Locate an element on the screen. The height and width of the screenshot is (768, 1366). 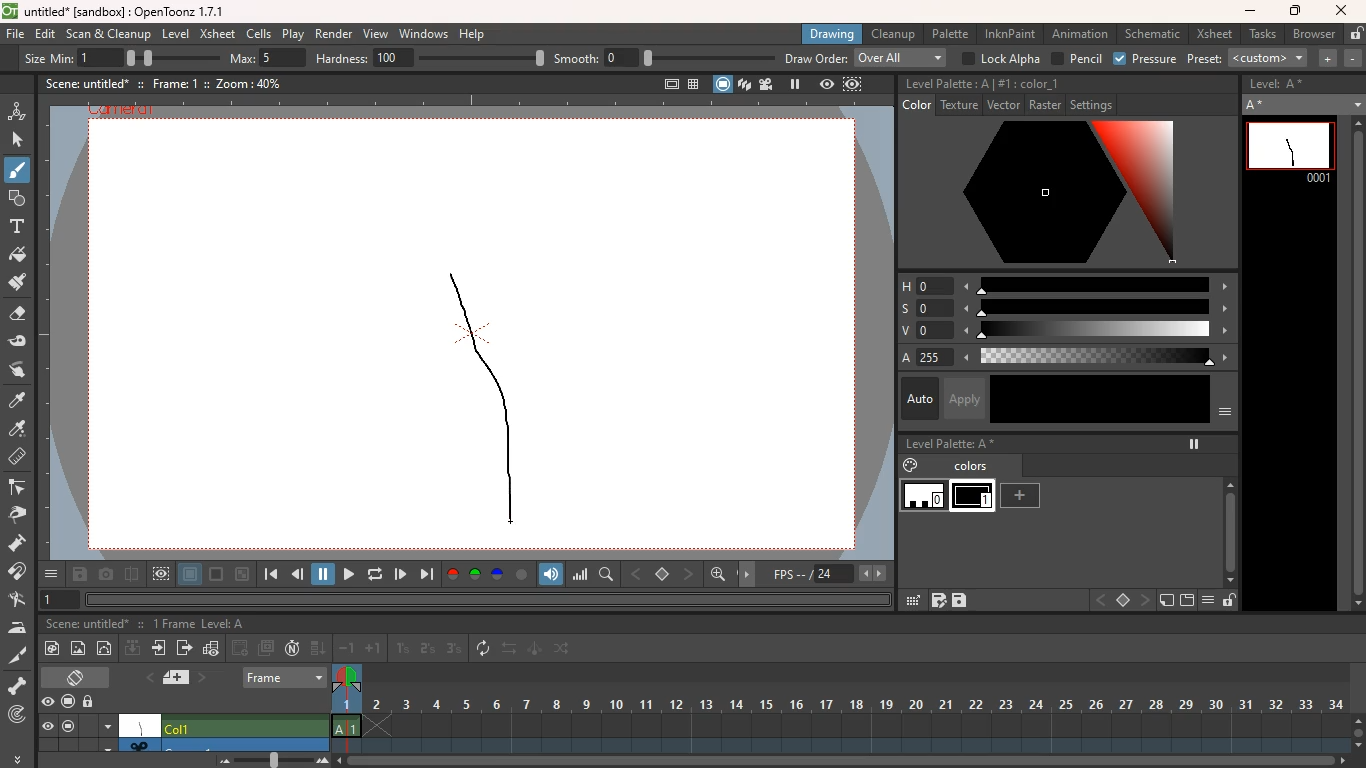
draw order: over all is located at coordinates (868, 59).